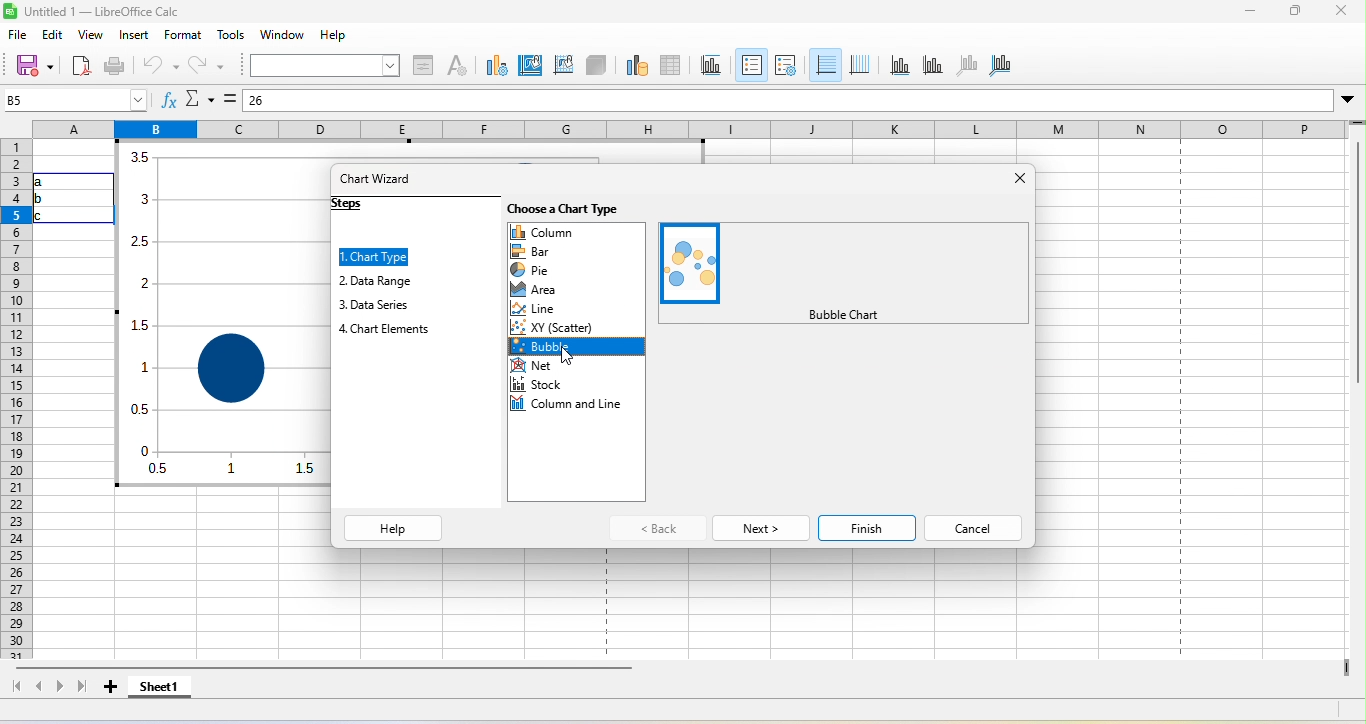  What do you see at coordinates (323, 64) in the screenshot?
I see `select chart elemenyts` at bounding box center [323, 64].